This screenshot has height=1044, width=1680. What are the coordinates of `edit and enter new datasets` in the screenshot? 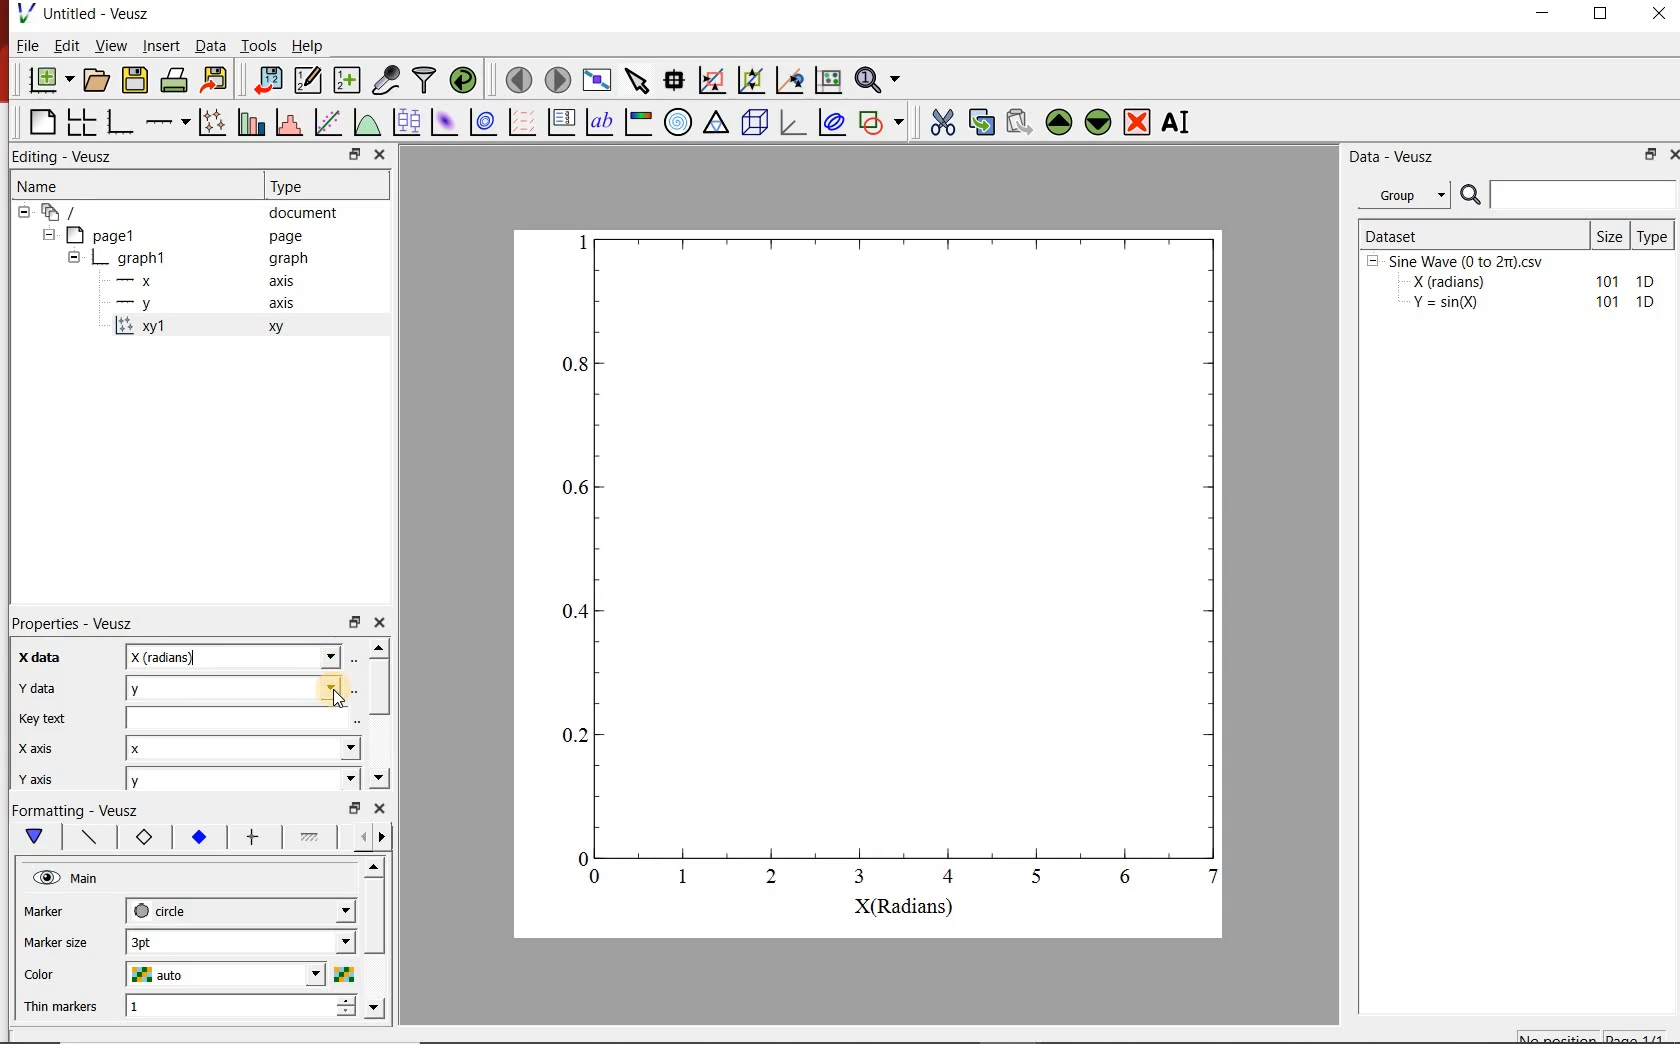 It's located at (309, 80).